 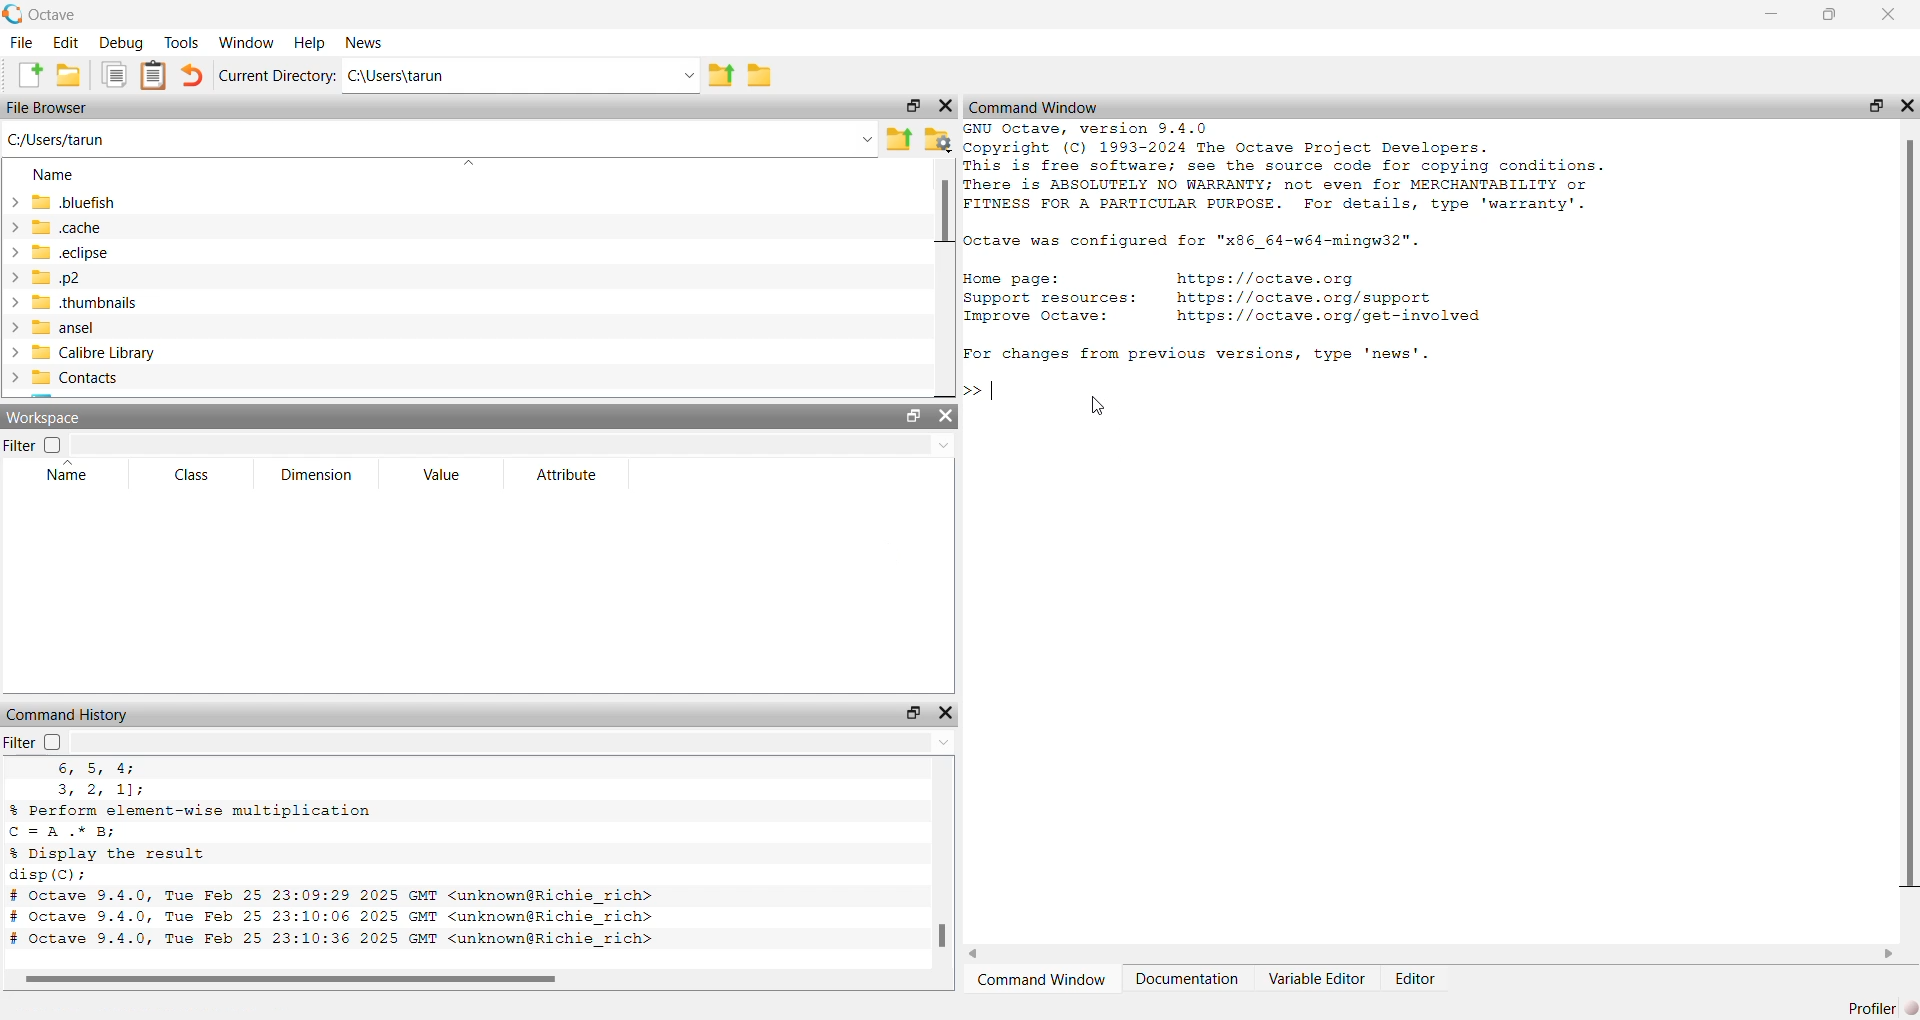 What do you see at coordinates (61, 205) in the screenshot?
I see `.bluefish` at bounding box center [61, 205].